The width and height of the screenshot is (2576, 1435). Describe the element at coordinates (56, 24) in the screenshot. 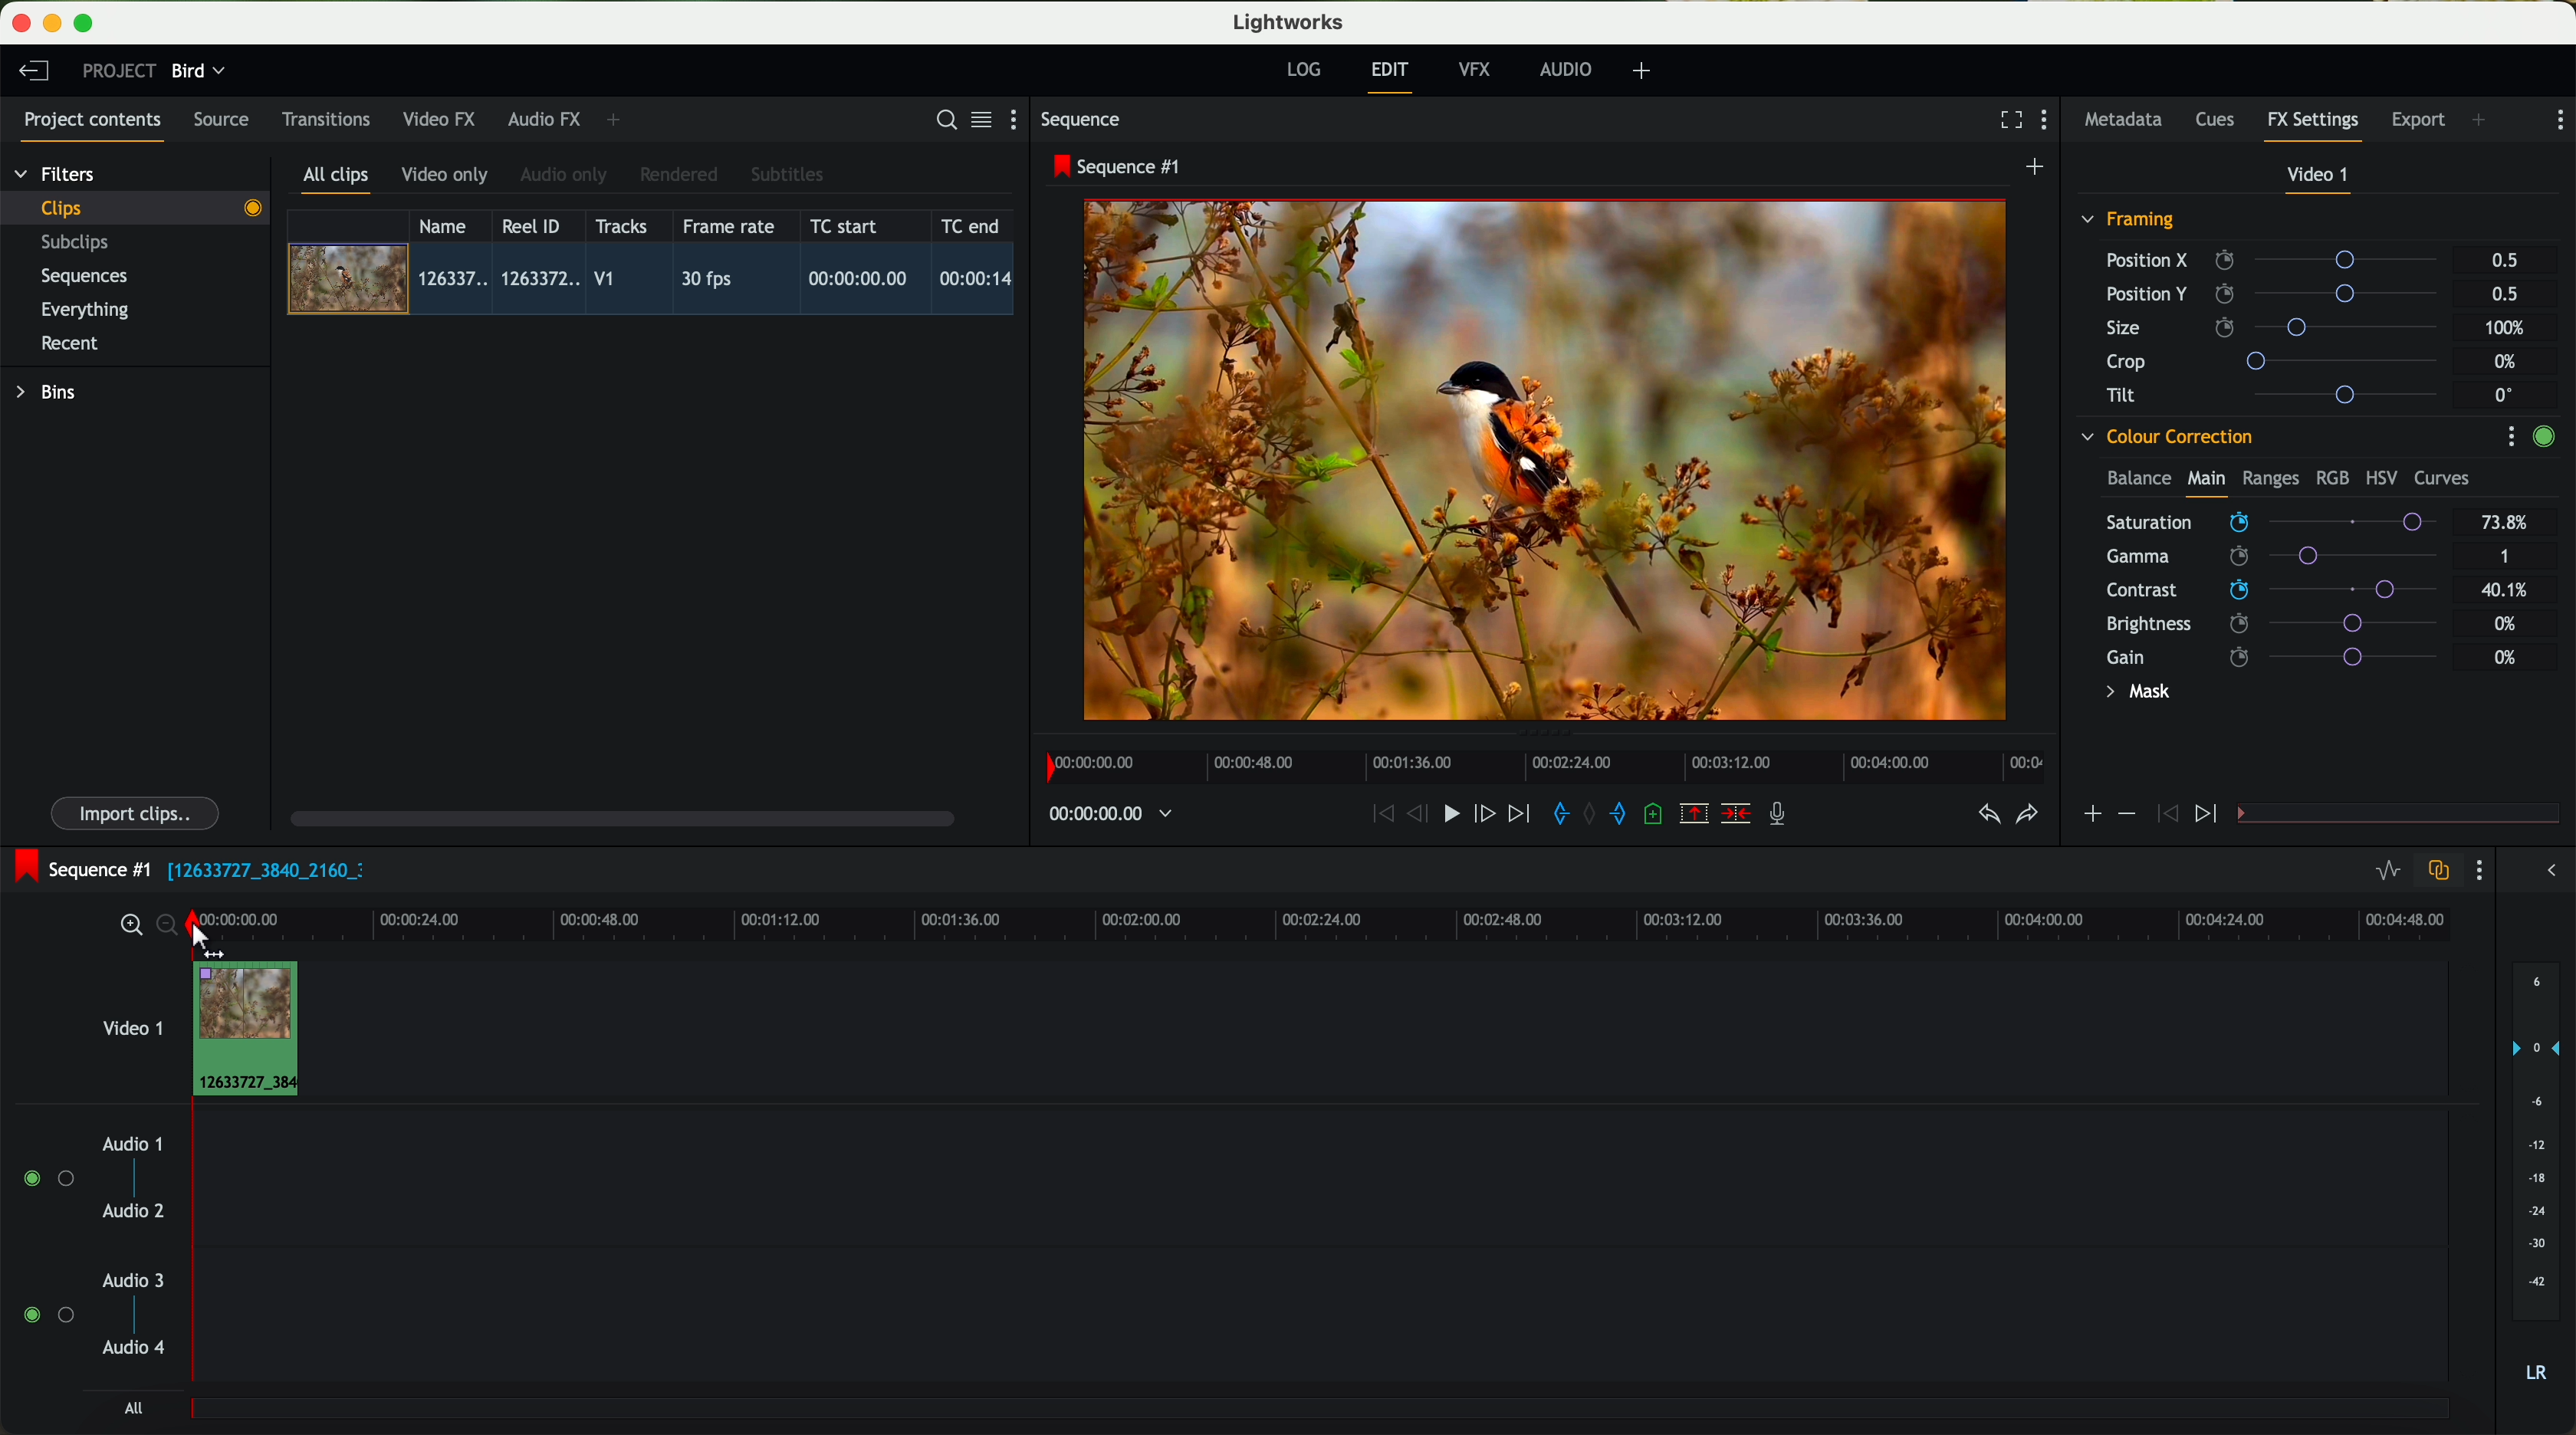

I see `minimize program` at that location.